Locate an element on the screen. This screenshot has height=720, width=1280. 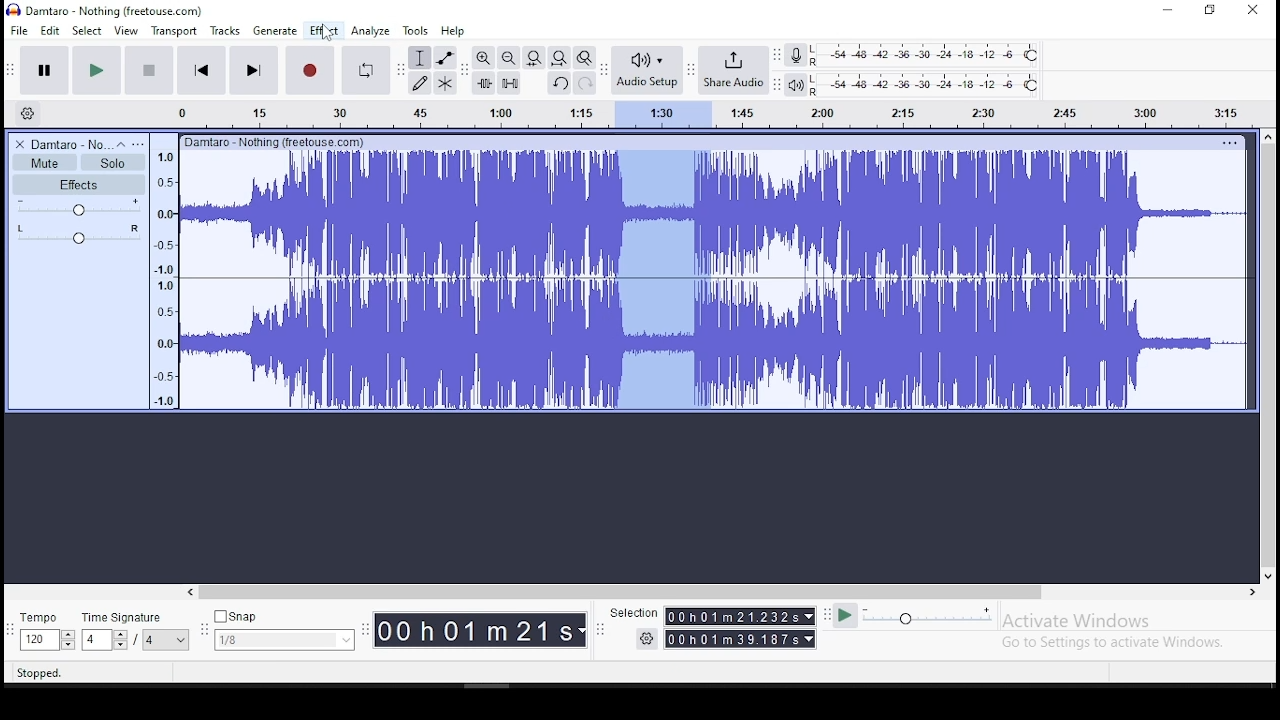
selection tool is located at coordinates (421, 58).